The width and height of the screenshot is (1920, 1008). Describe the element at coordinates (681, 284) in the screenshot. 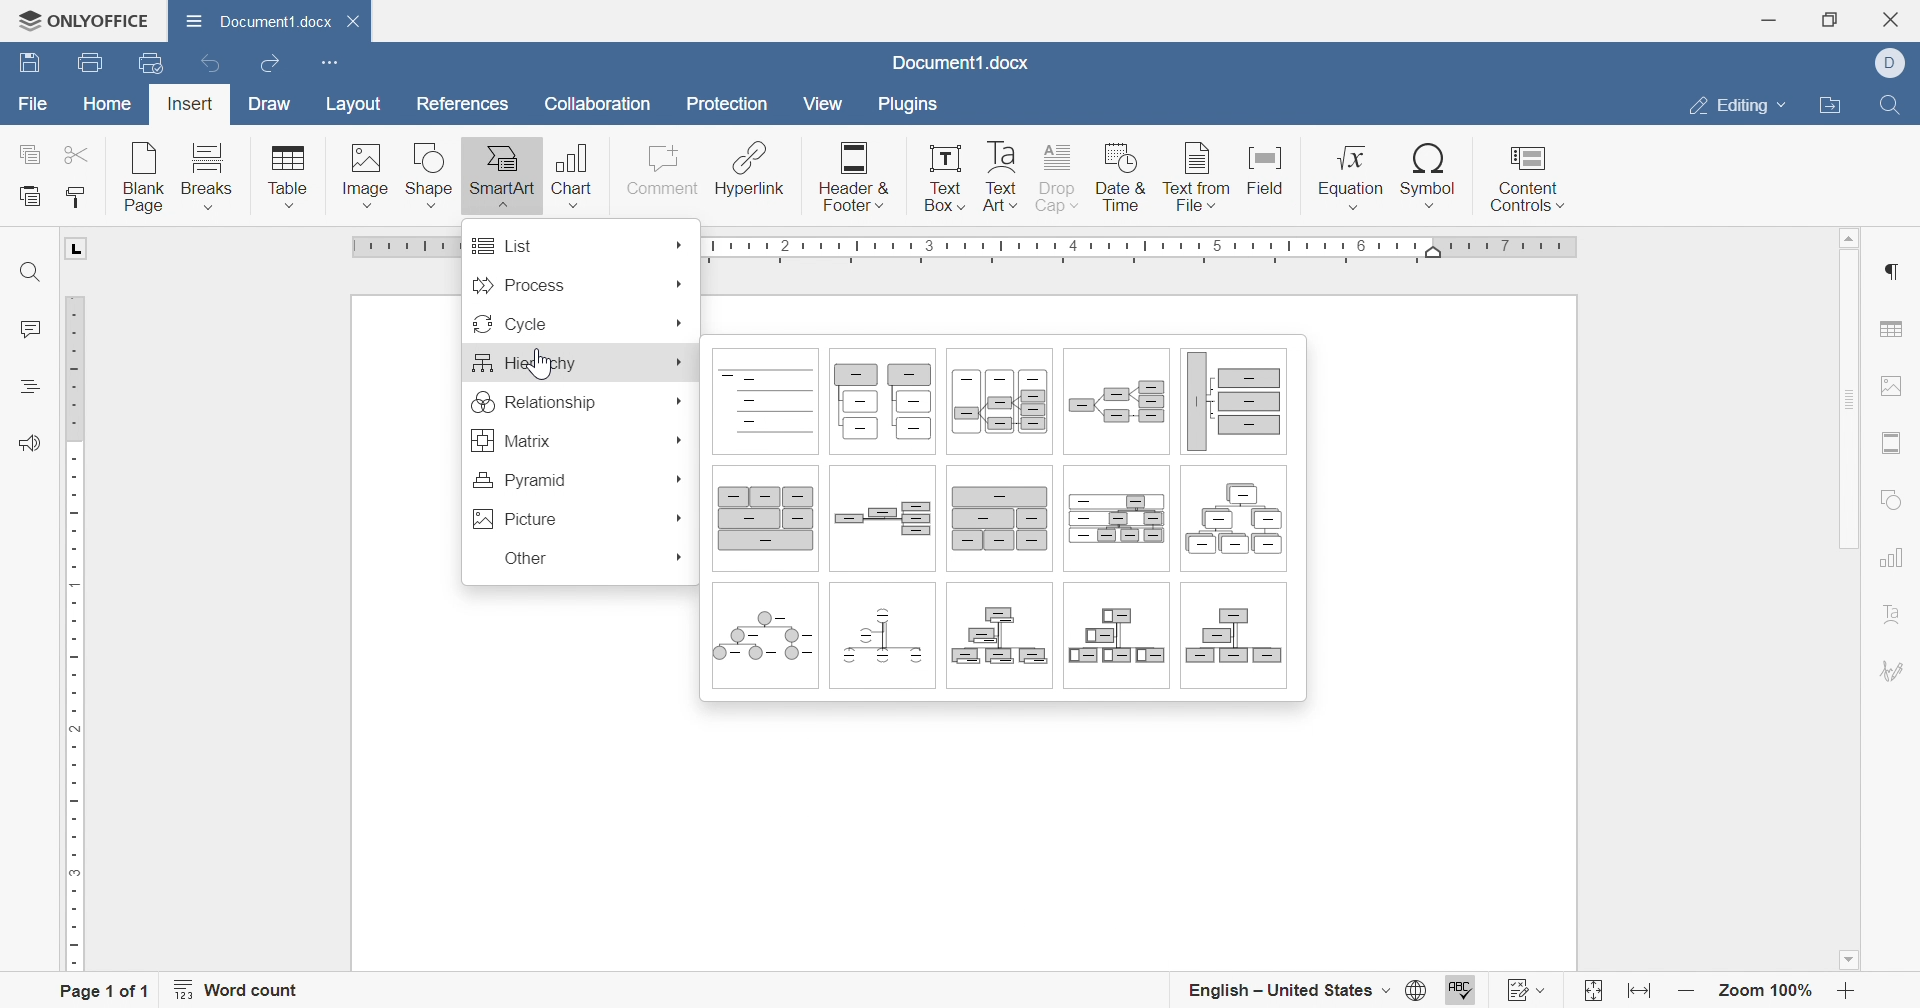

I see `More` at that location.